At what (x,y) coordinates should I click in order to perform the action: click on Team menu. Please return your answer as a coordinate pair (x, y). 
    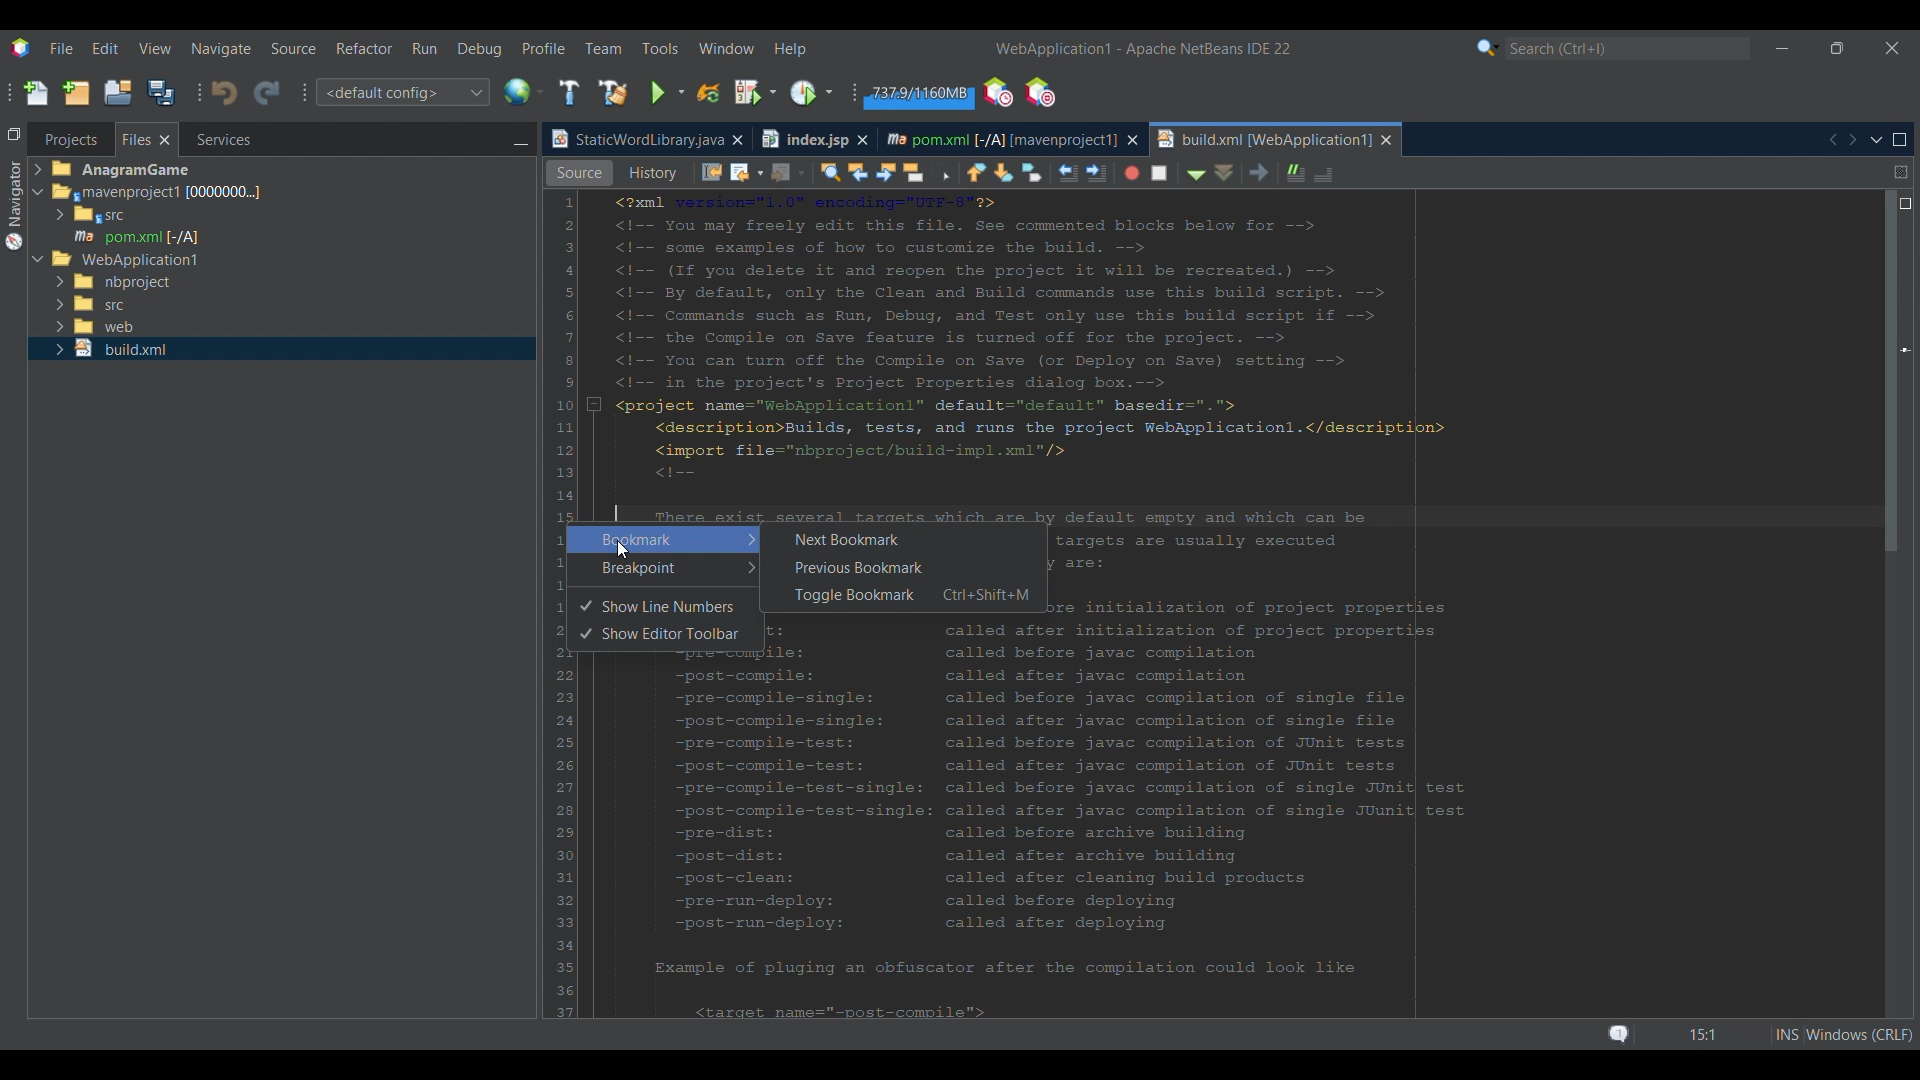
    Looking at the image, I should click on (603, 48).